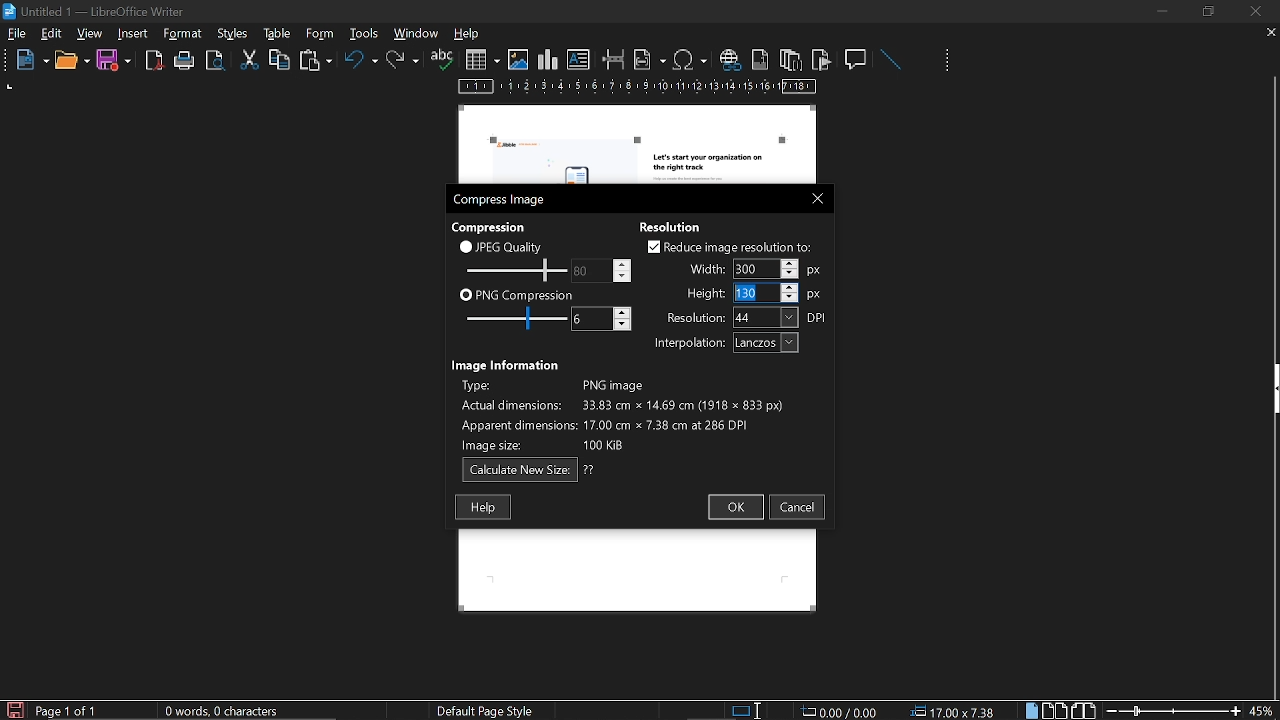 The image size is (1280, 720). I want to click on insert table, so click(482, 60).